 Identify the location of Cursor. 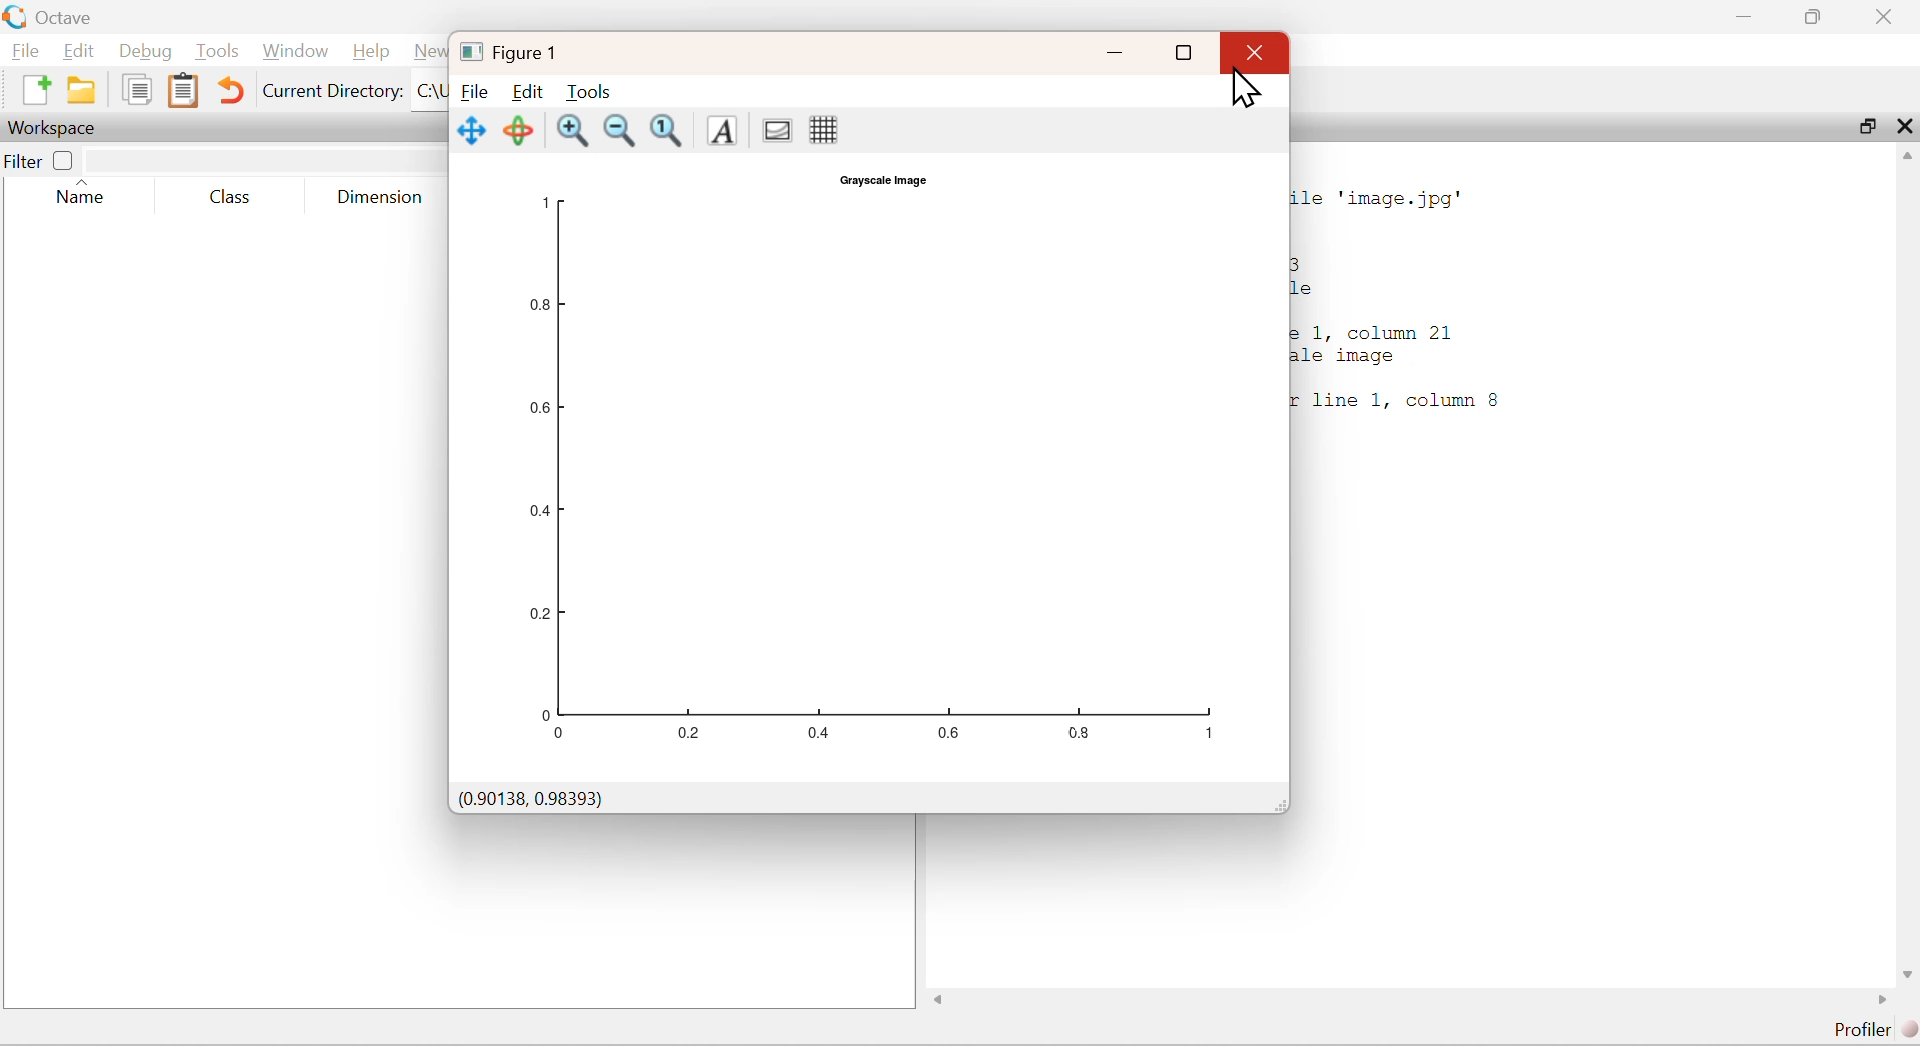
(1250, 90).